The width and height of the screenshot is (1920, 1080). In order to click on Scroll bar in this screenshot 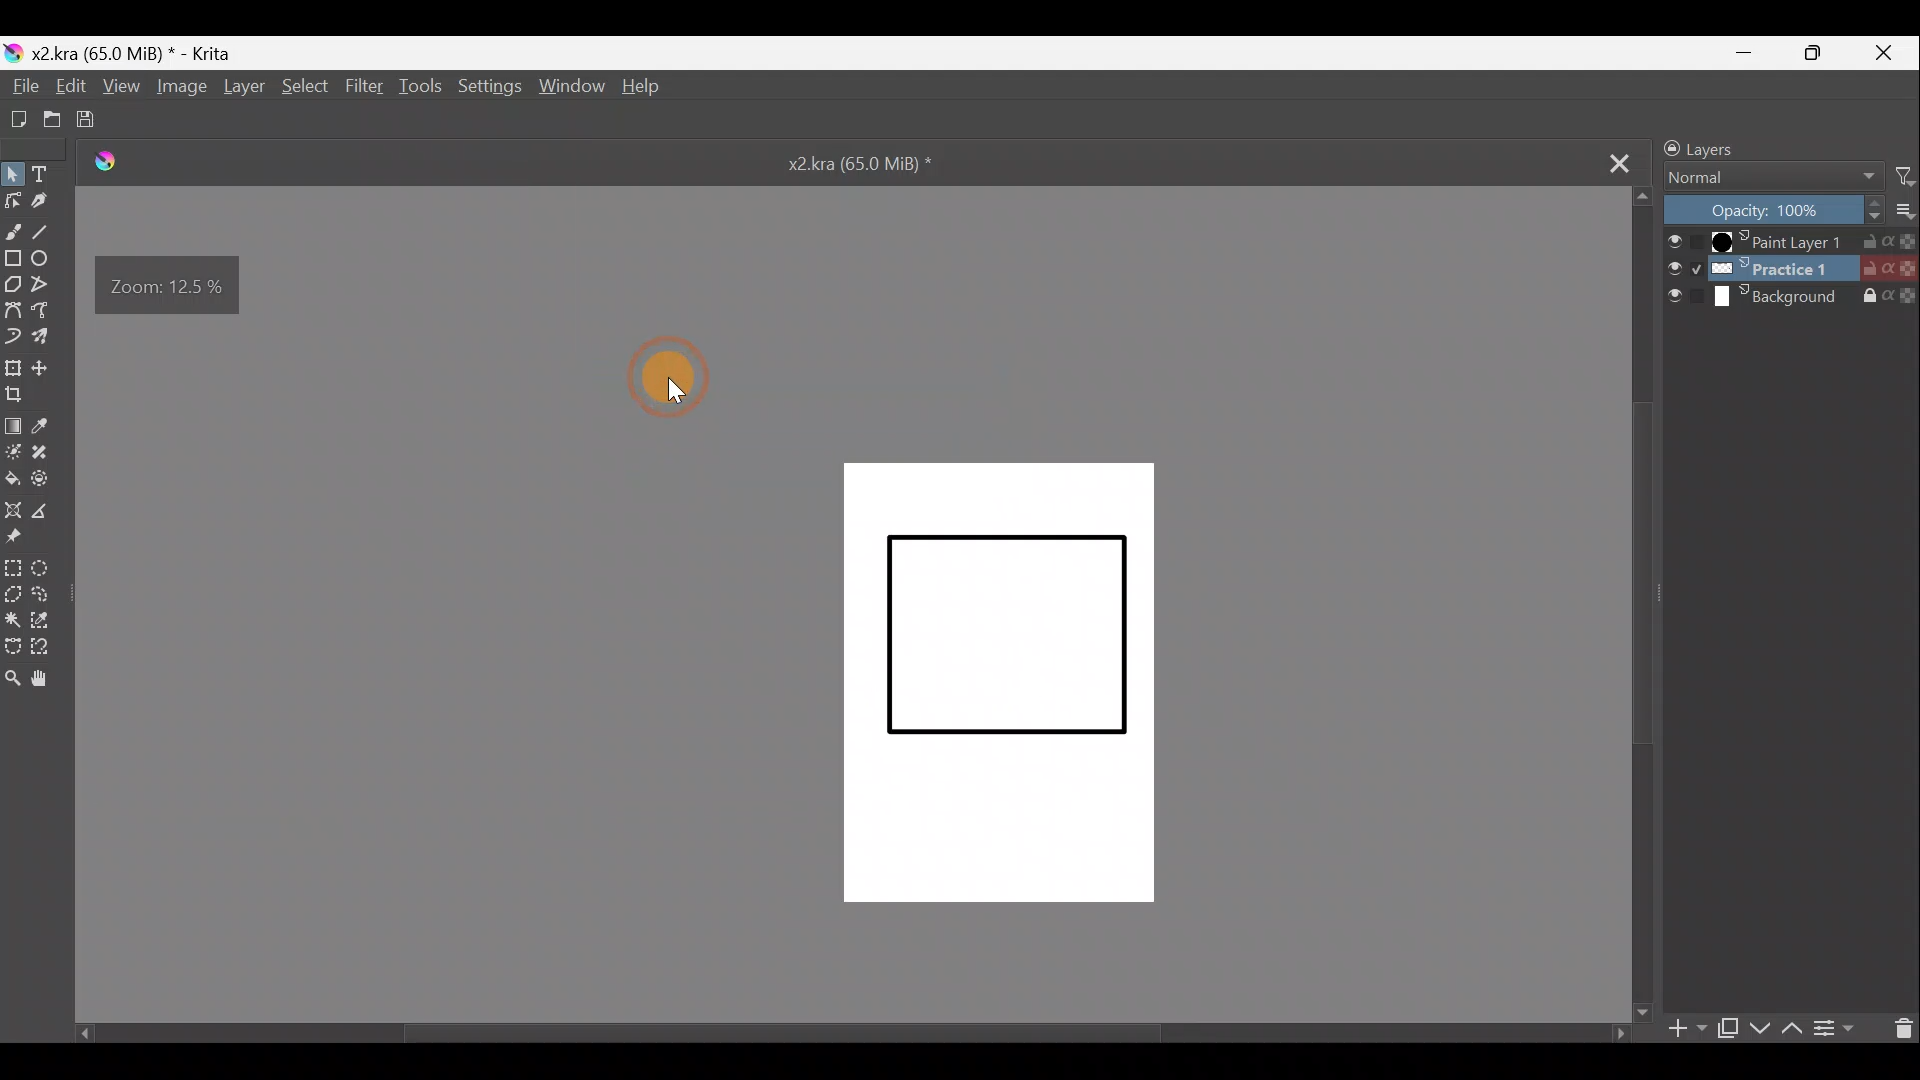, I will do `click(835, 1039)`.